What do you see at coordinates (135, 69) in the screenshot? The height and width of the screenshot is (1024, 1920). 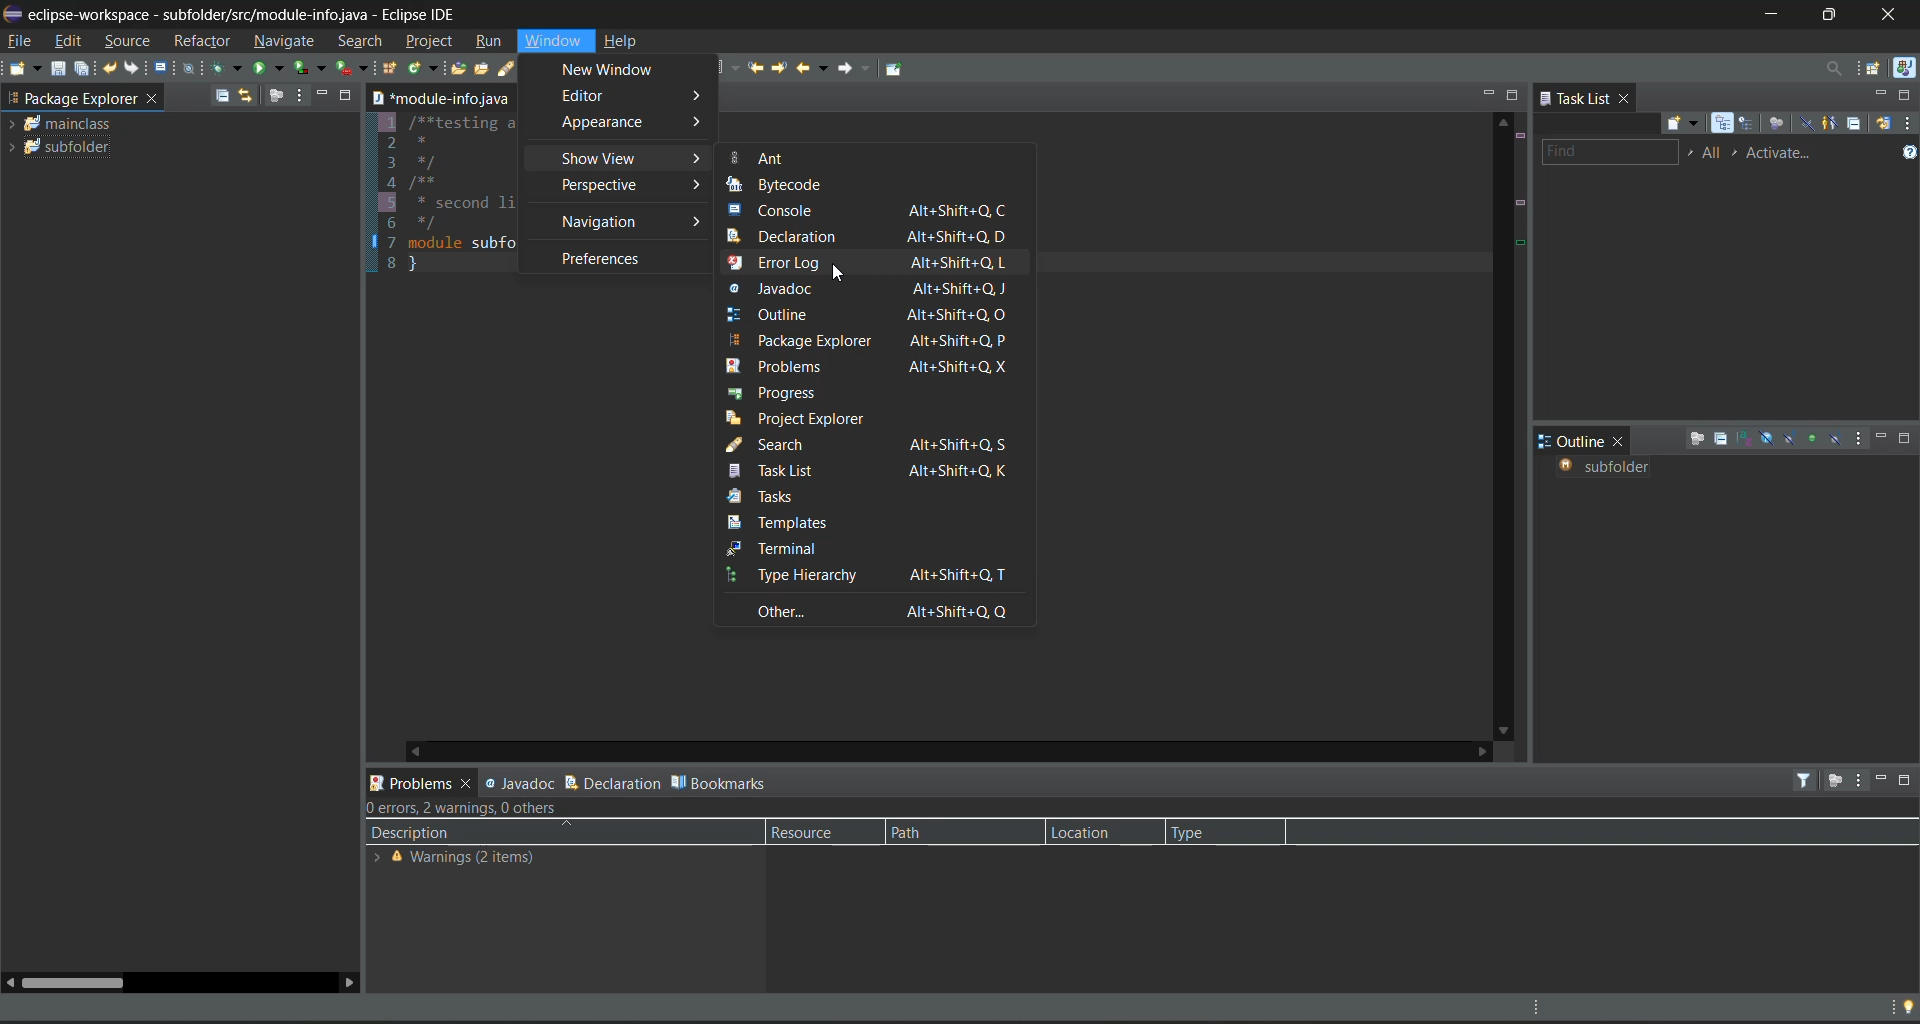 I see `redo` at bounding box center [135, 69].